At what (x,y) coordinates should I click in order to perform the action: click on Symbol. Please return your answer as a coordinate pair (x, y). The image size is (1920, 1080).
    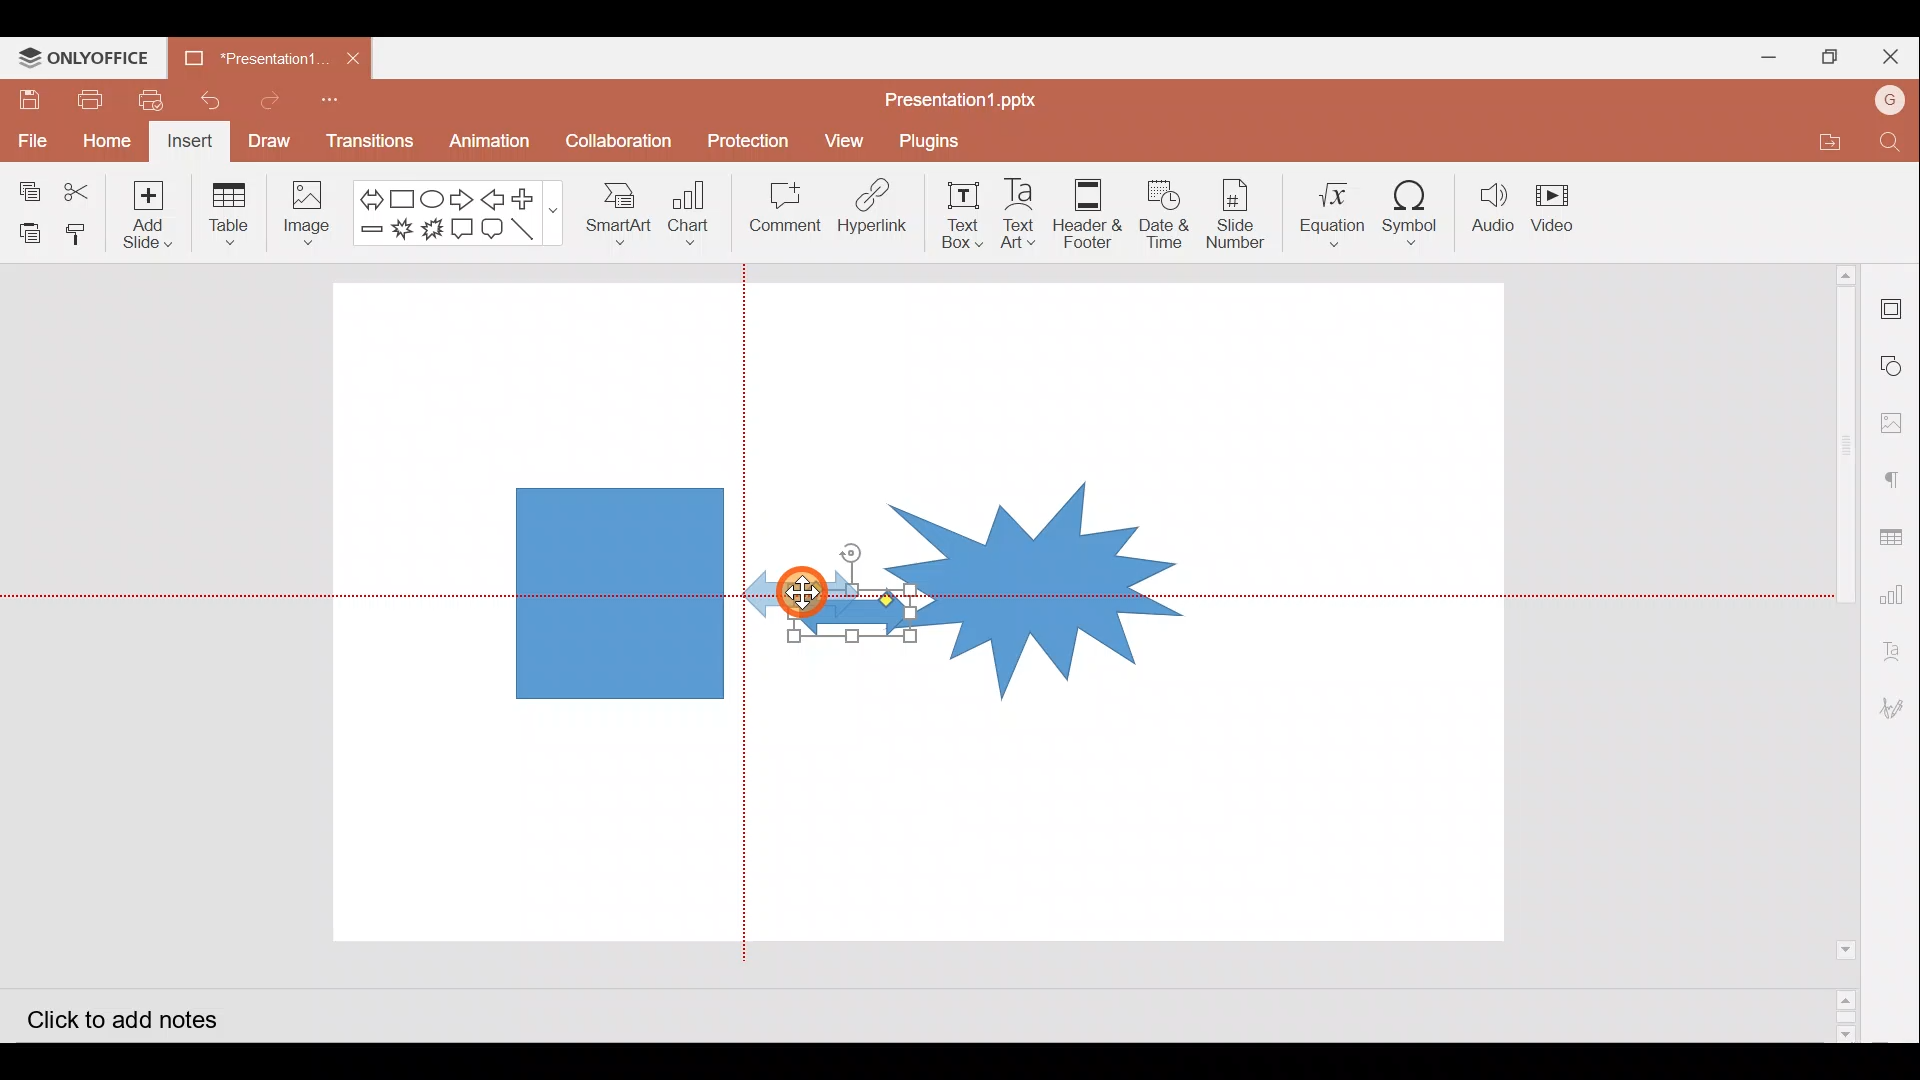
    Looking at the image, I should click on (1417, 212).